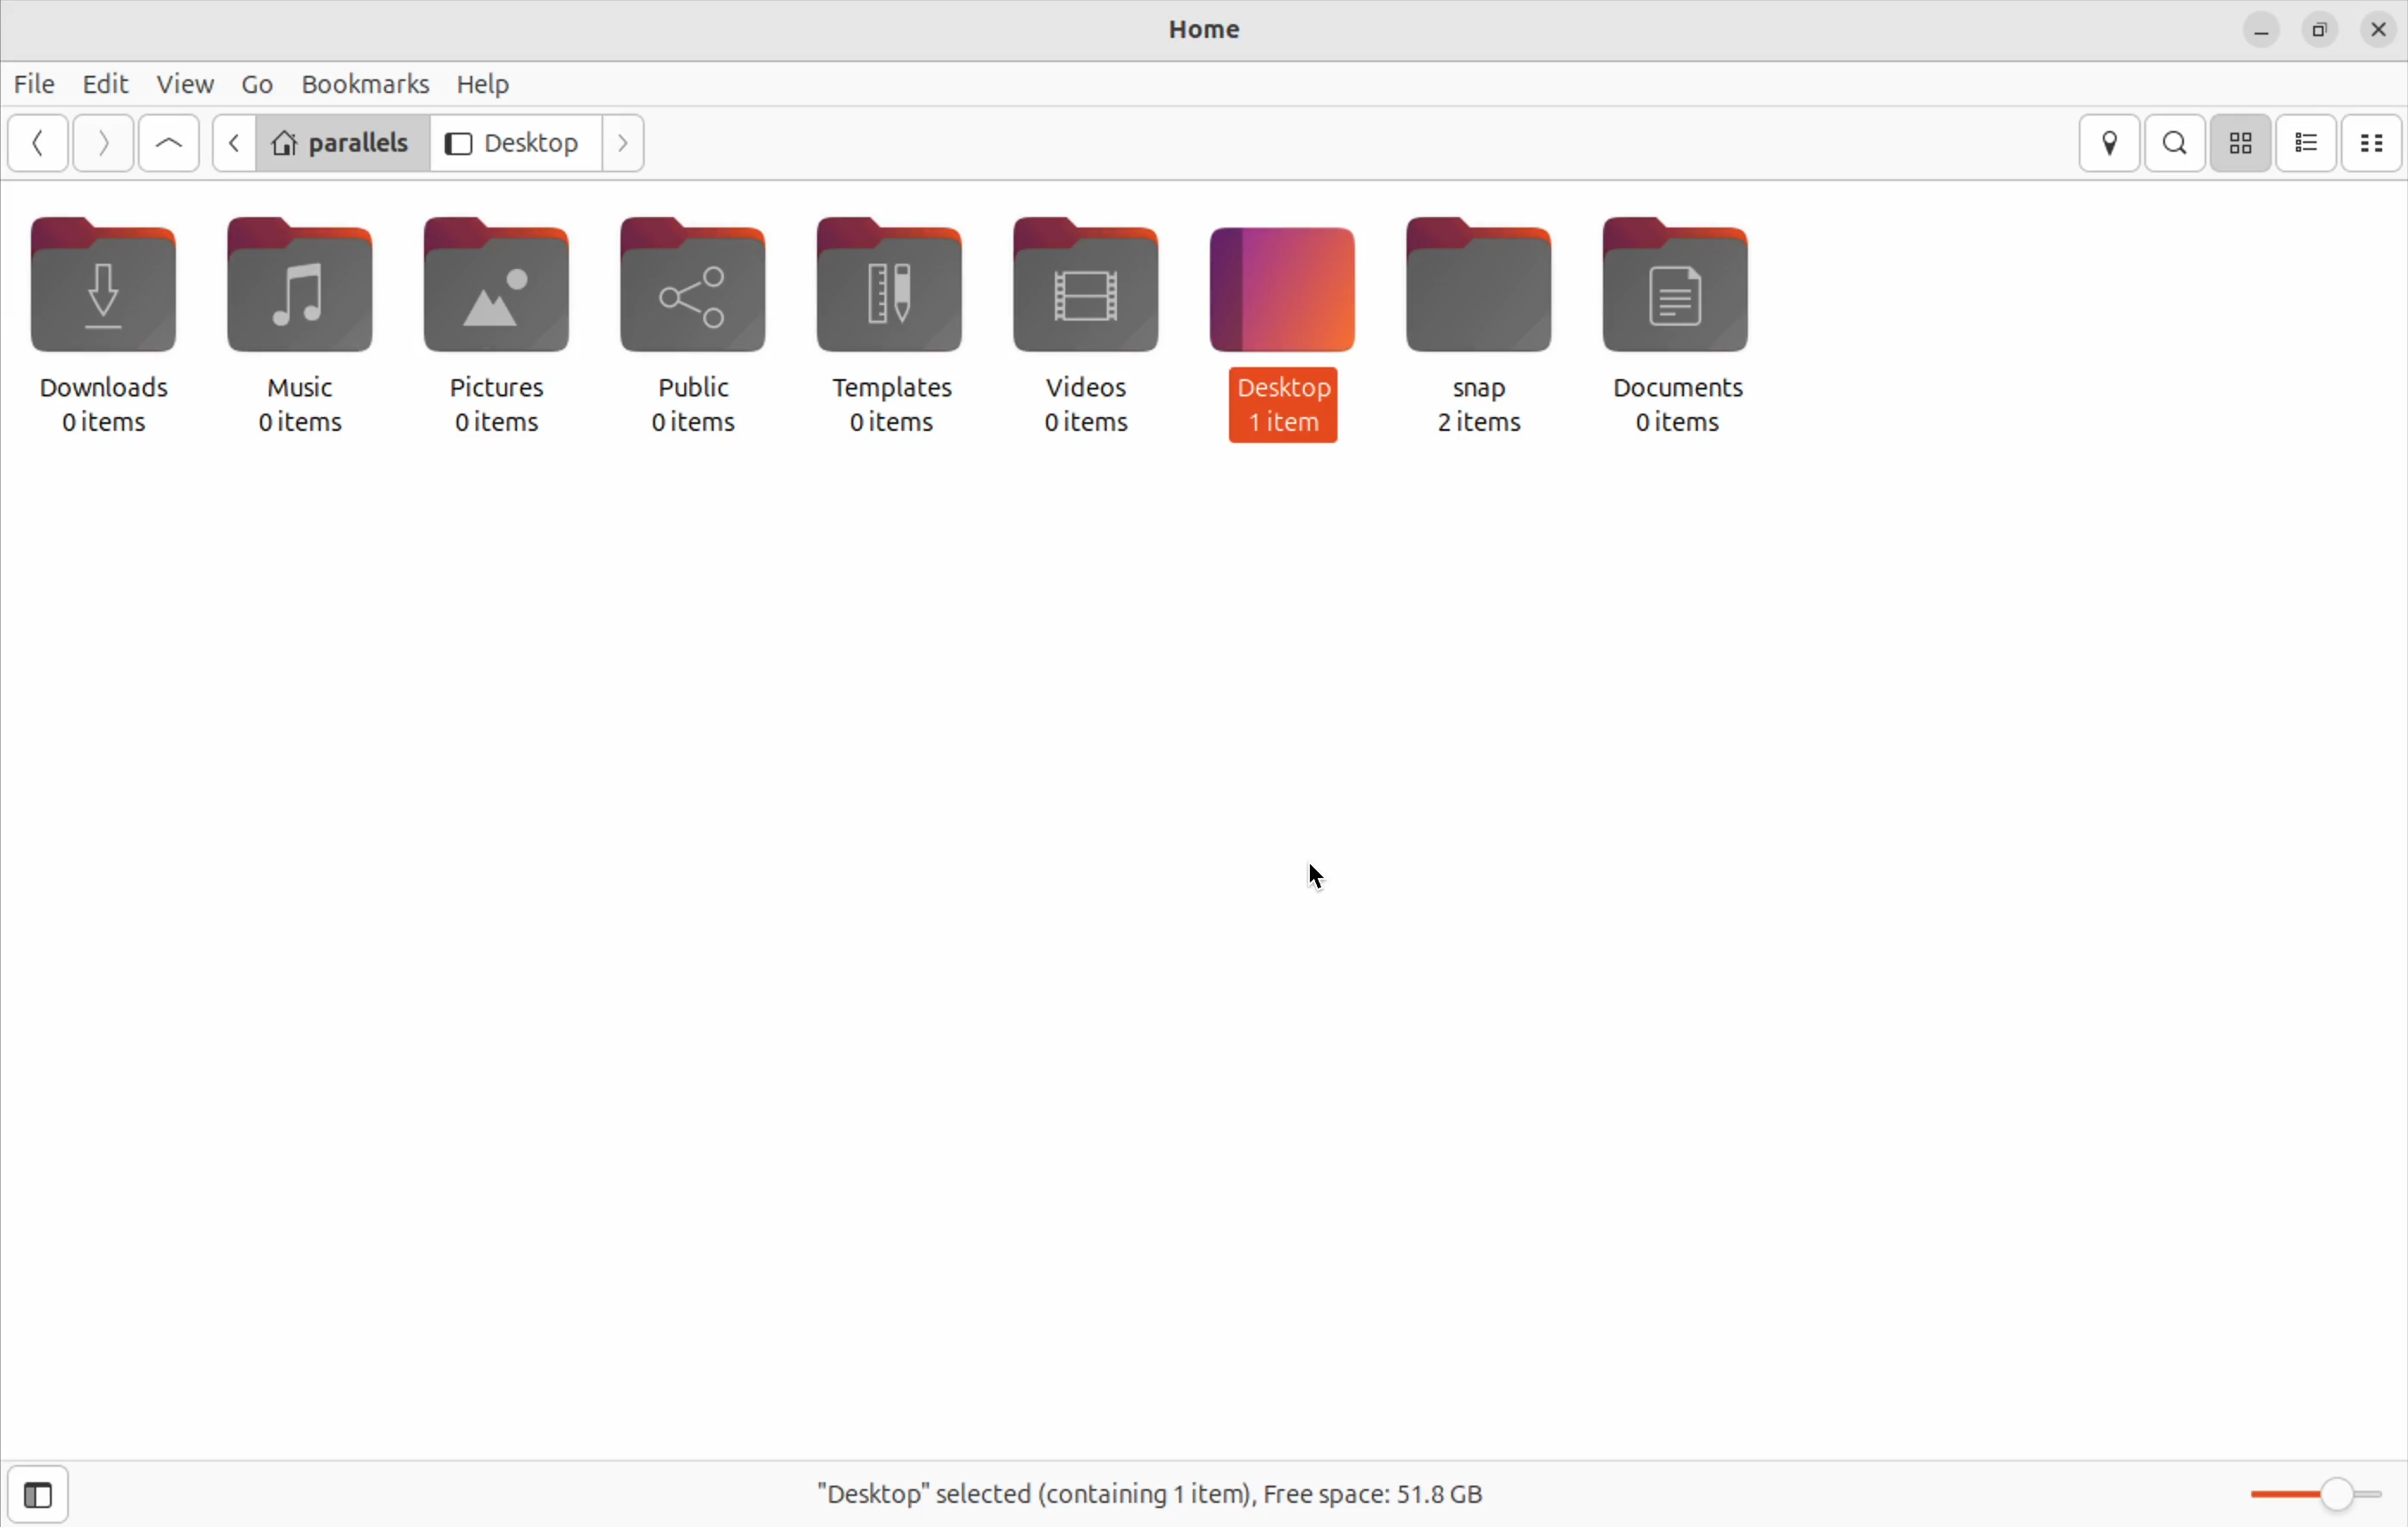 The image size is (2408, 1527). I want to click on Go, so click(253, 82).